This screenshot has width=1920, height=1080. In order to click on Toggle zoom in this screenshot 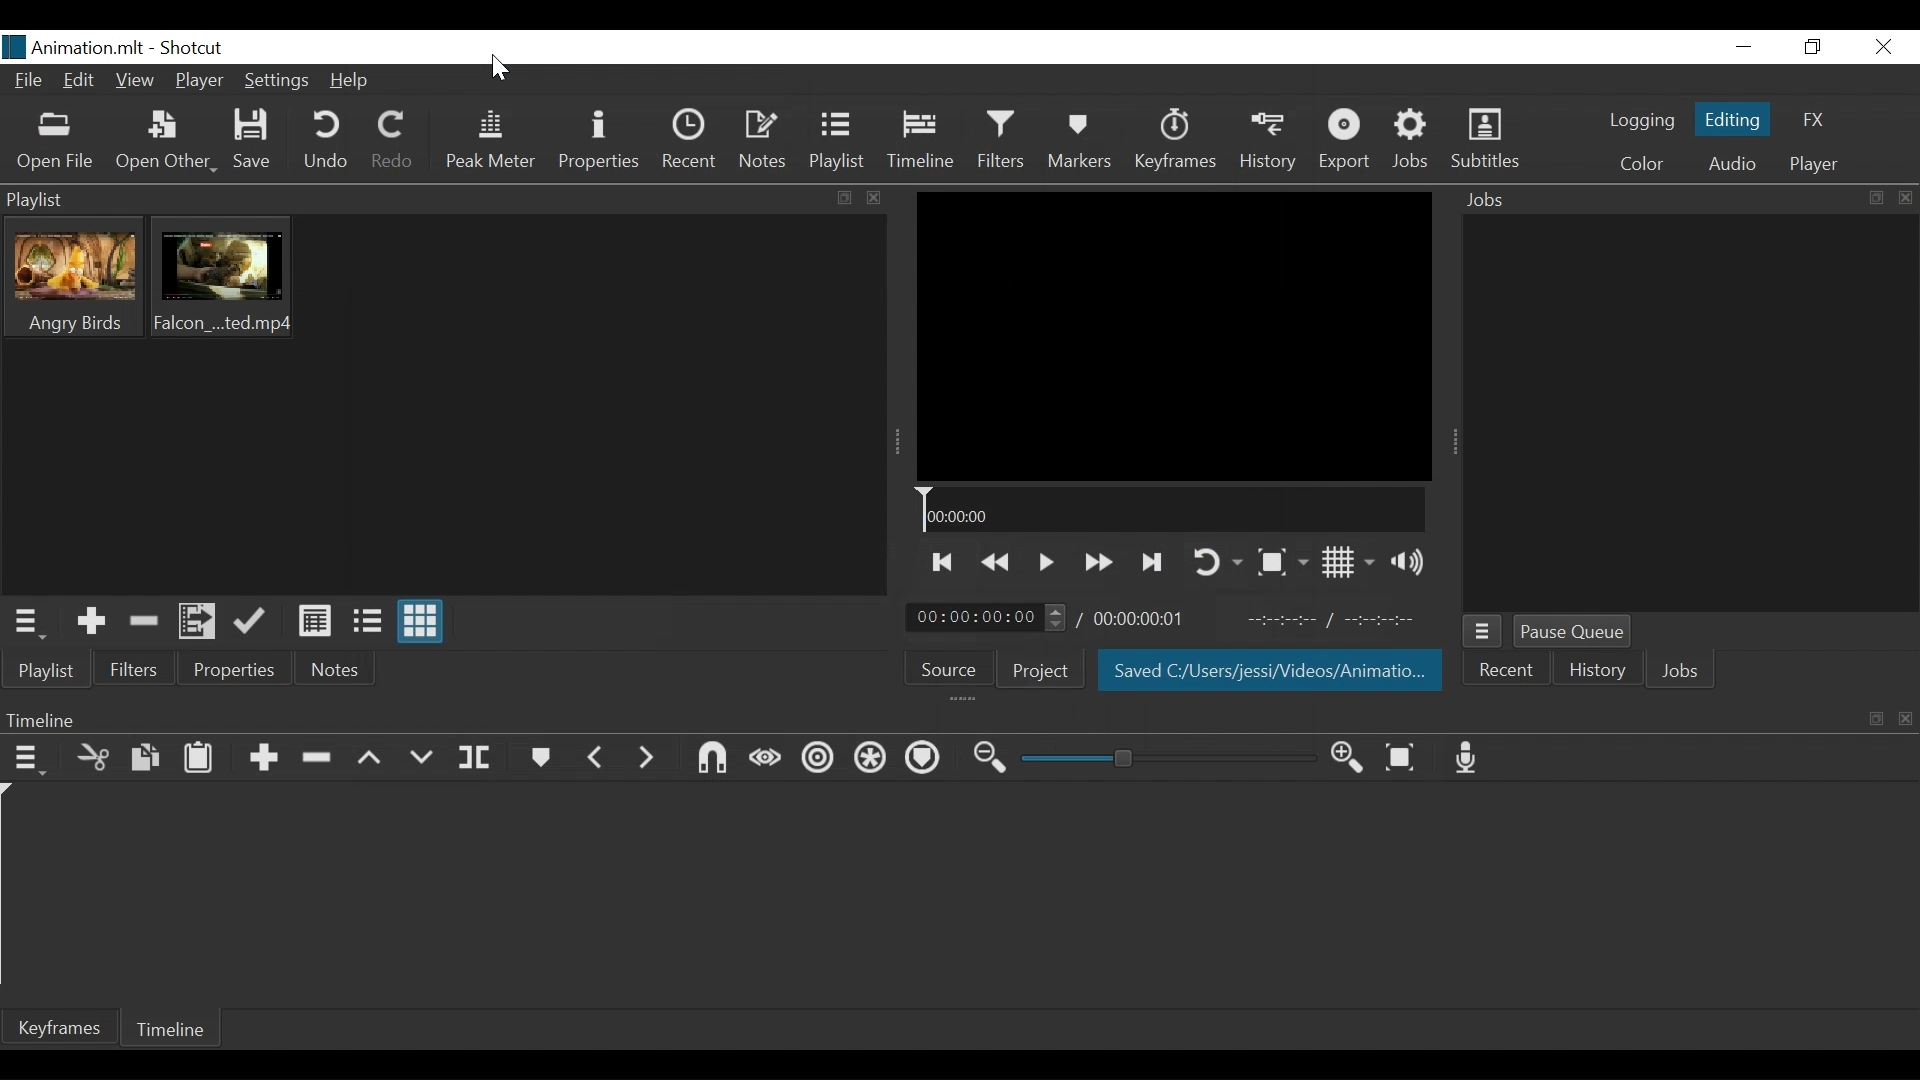, I will do `click(1282, 561)`.